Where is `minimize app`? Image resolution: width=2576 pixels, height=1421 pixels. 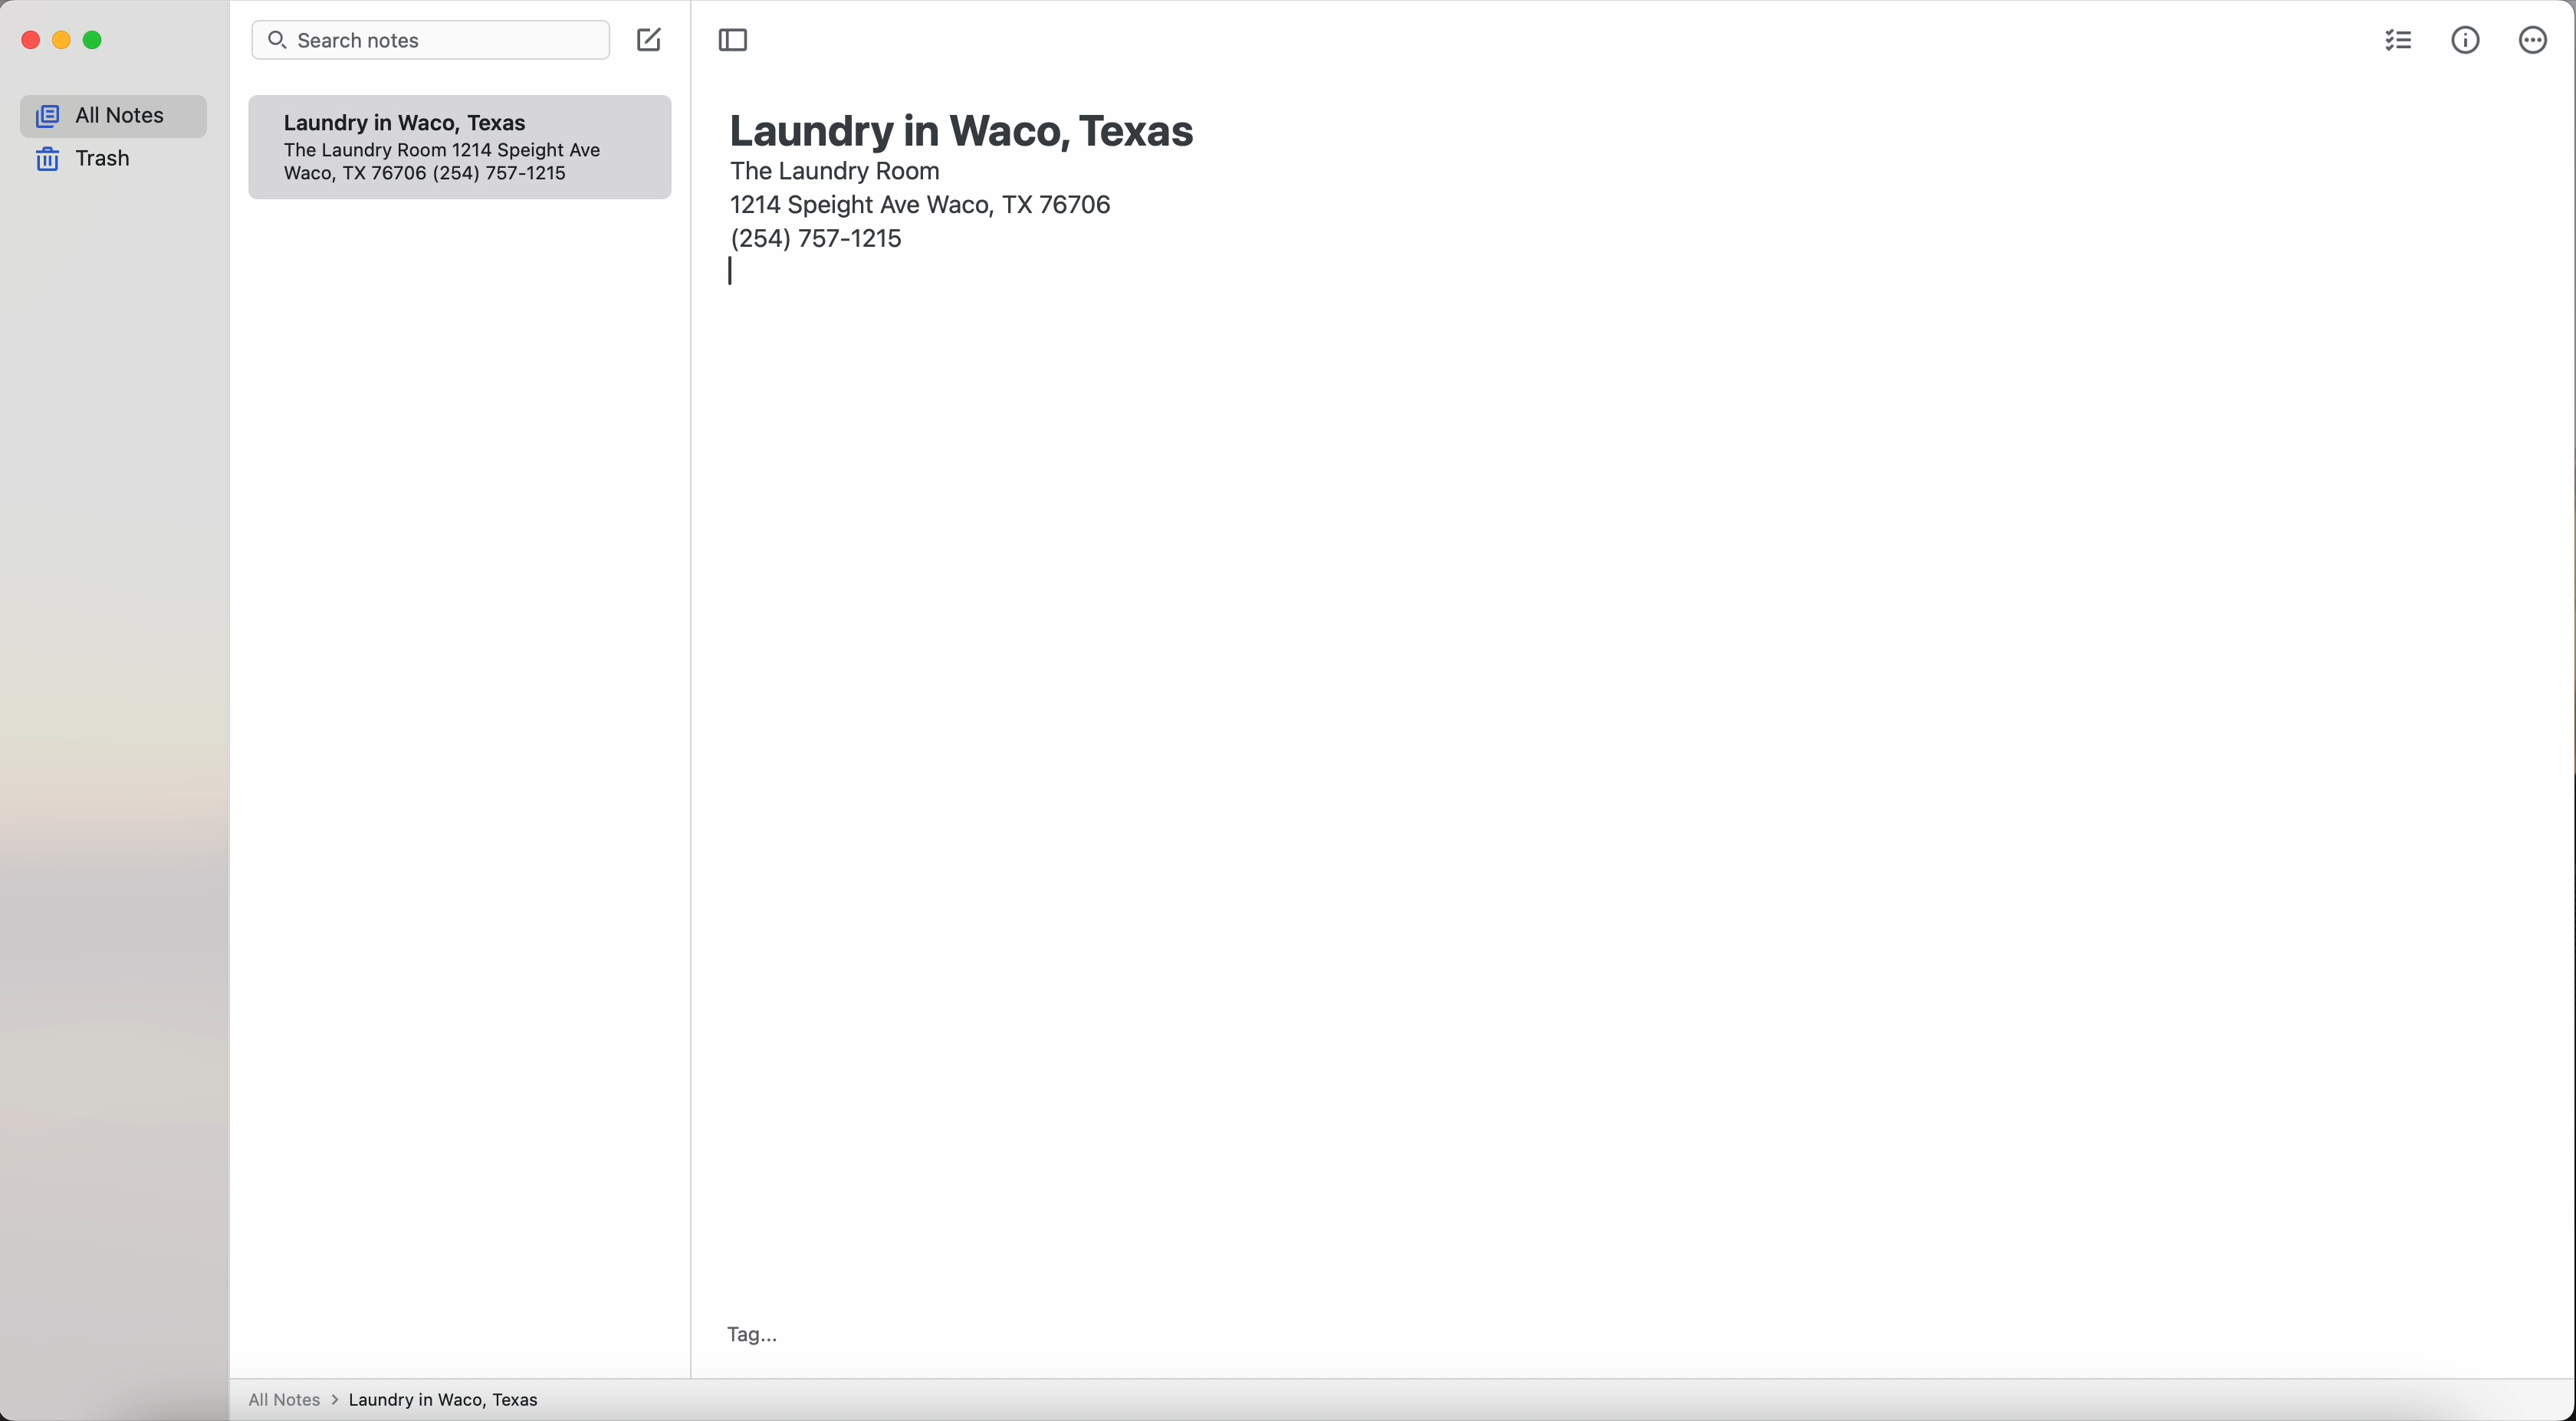 minimize app is located at coordinates (63, 40).